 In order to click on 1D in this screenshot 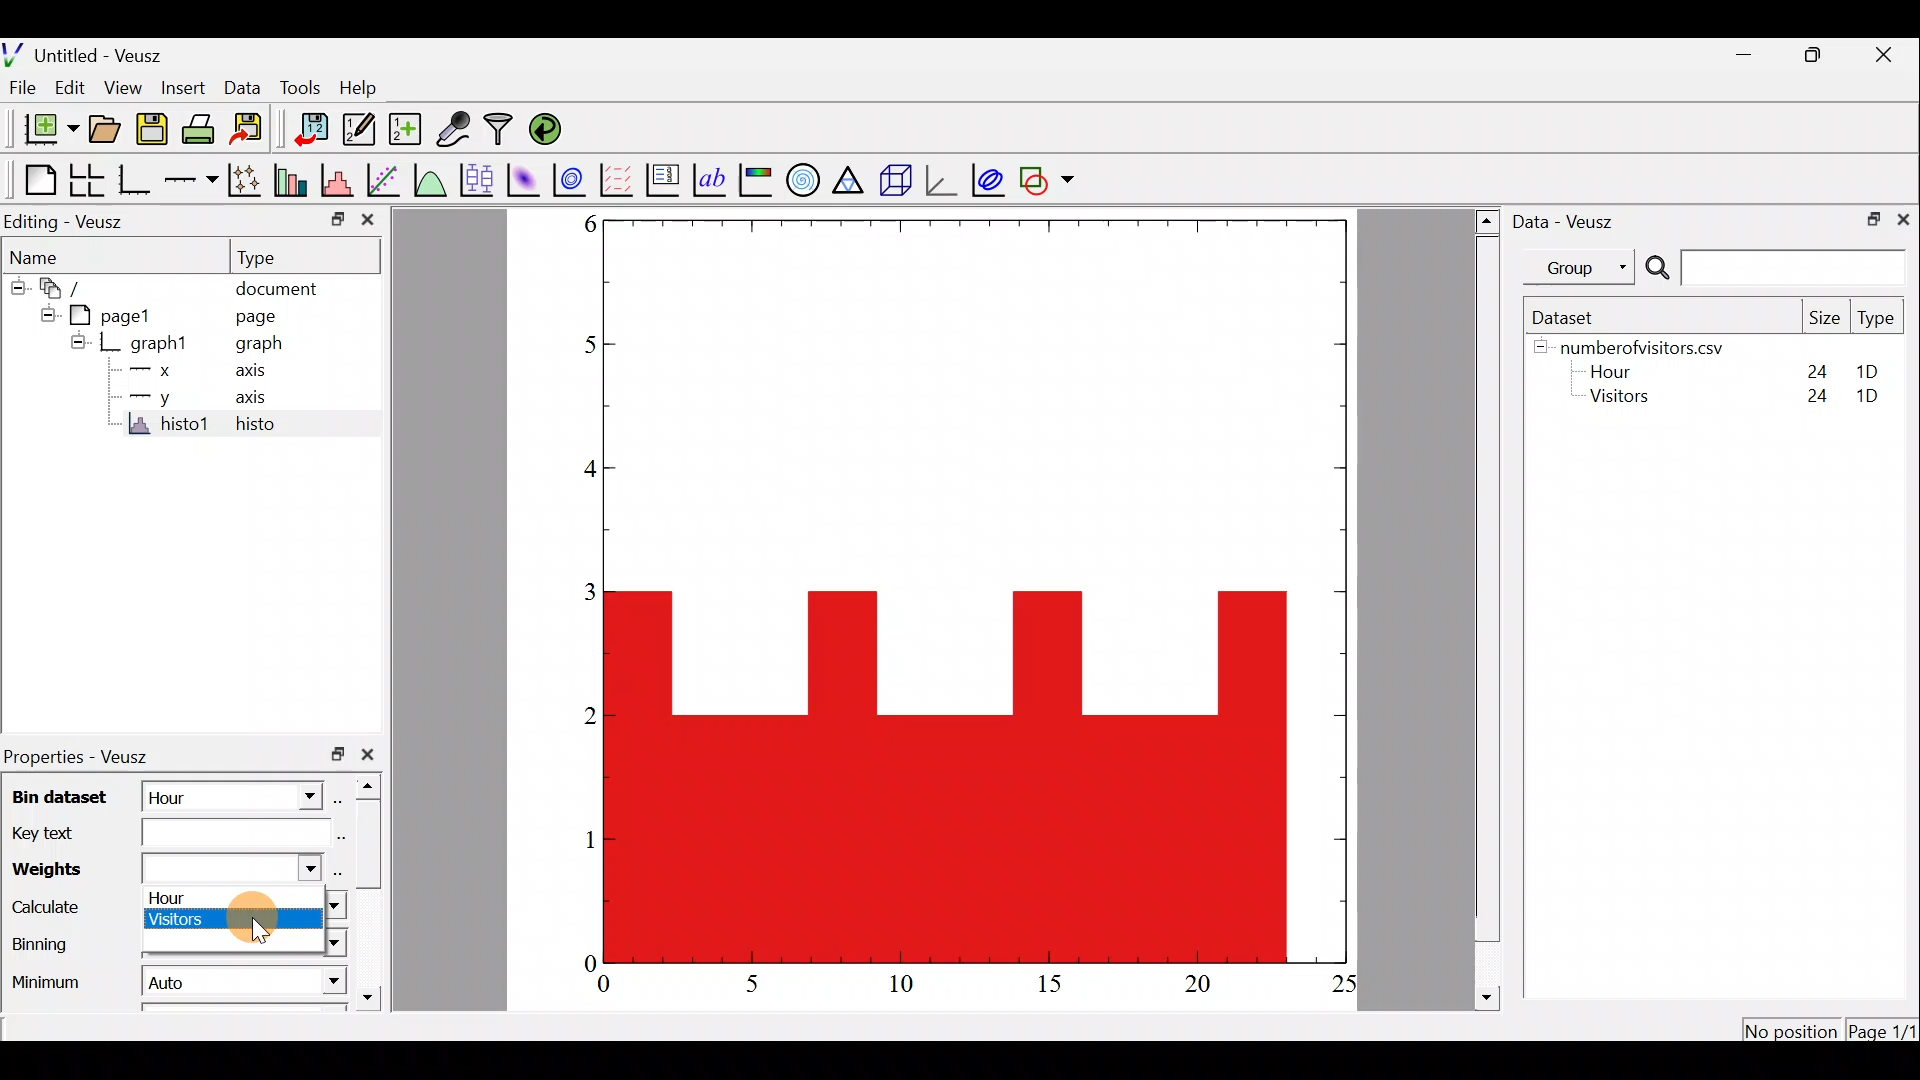, I will do `click(1860, 367)`.